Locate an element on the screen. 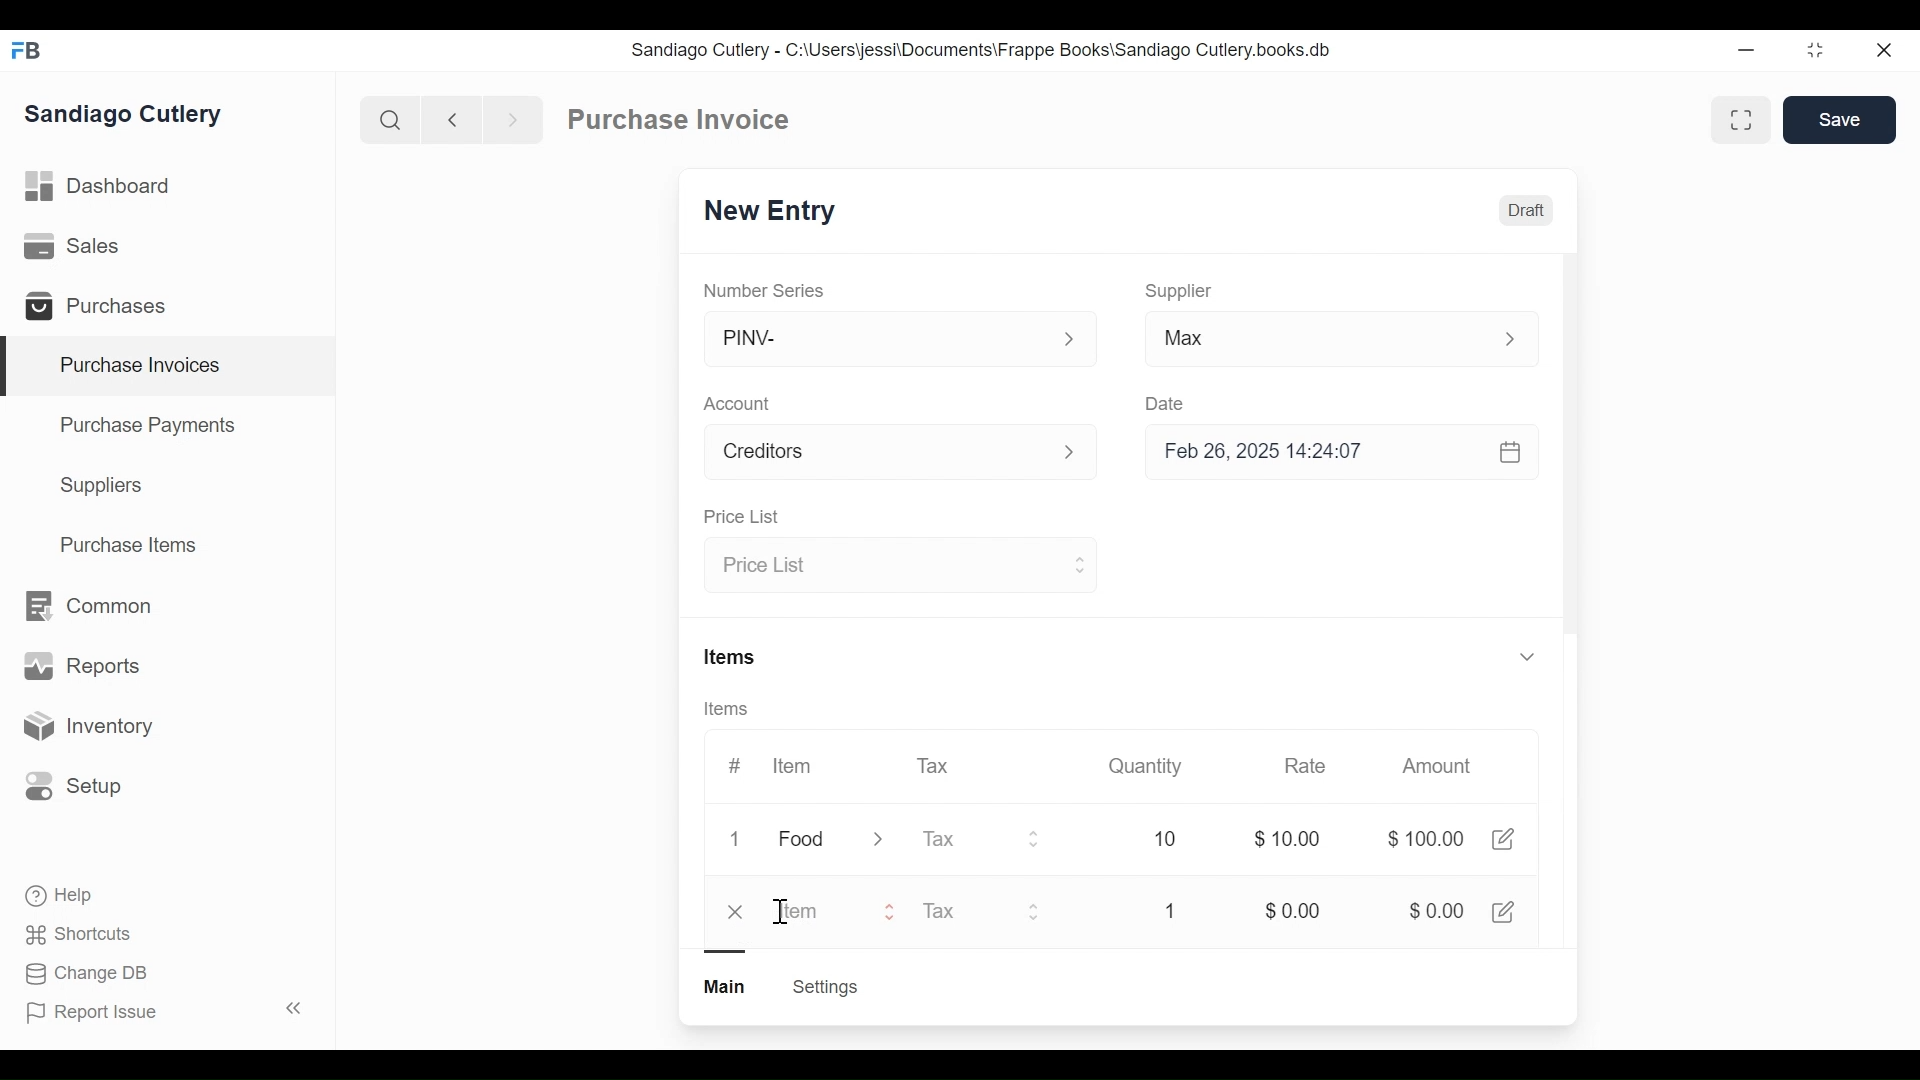 The width and height of the screenshot is (1920, 1080). $0.00 is located at coordinates (1292, 910).